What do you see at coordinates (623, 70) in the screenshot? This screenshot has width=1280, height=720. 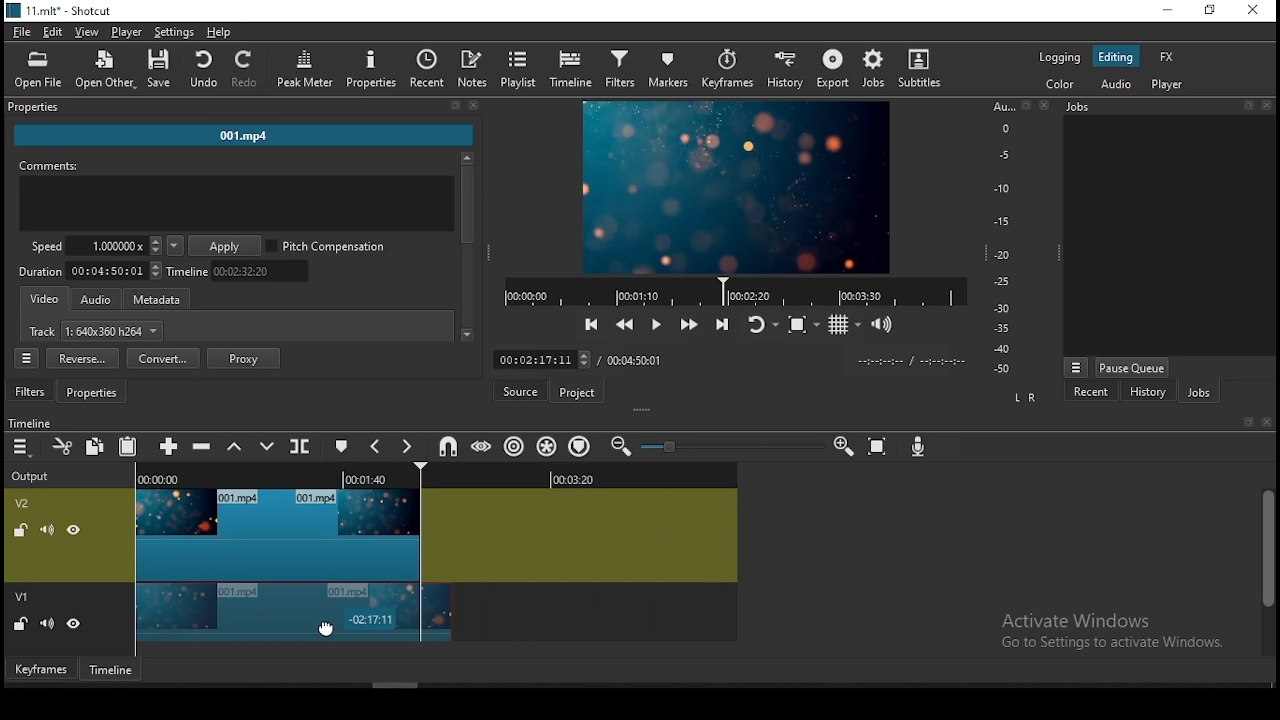 I see `filters` at bounding box center [623, 70].